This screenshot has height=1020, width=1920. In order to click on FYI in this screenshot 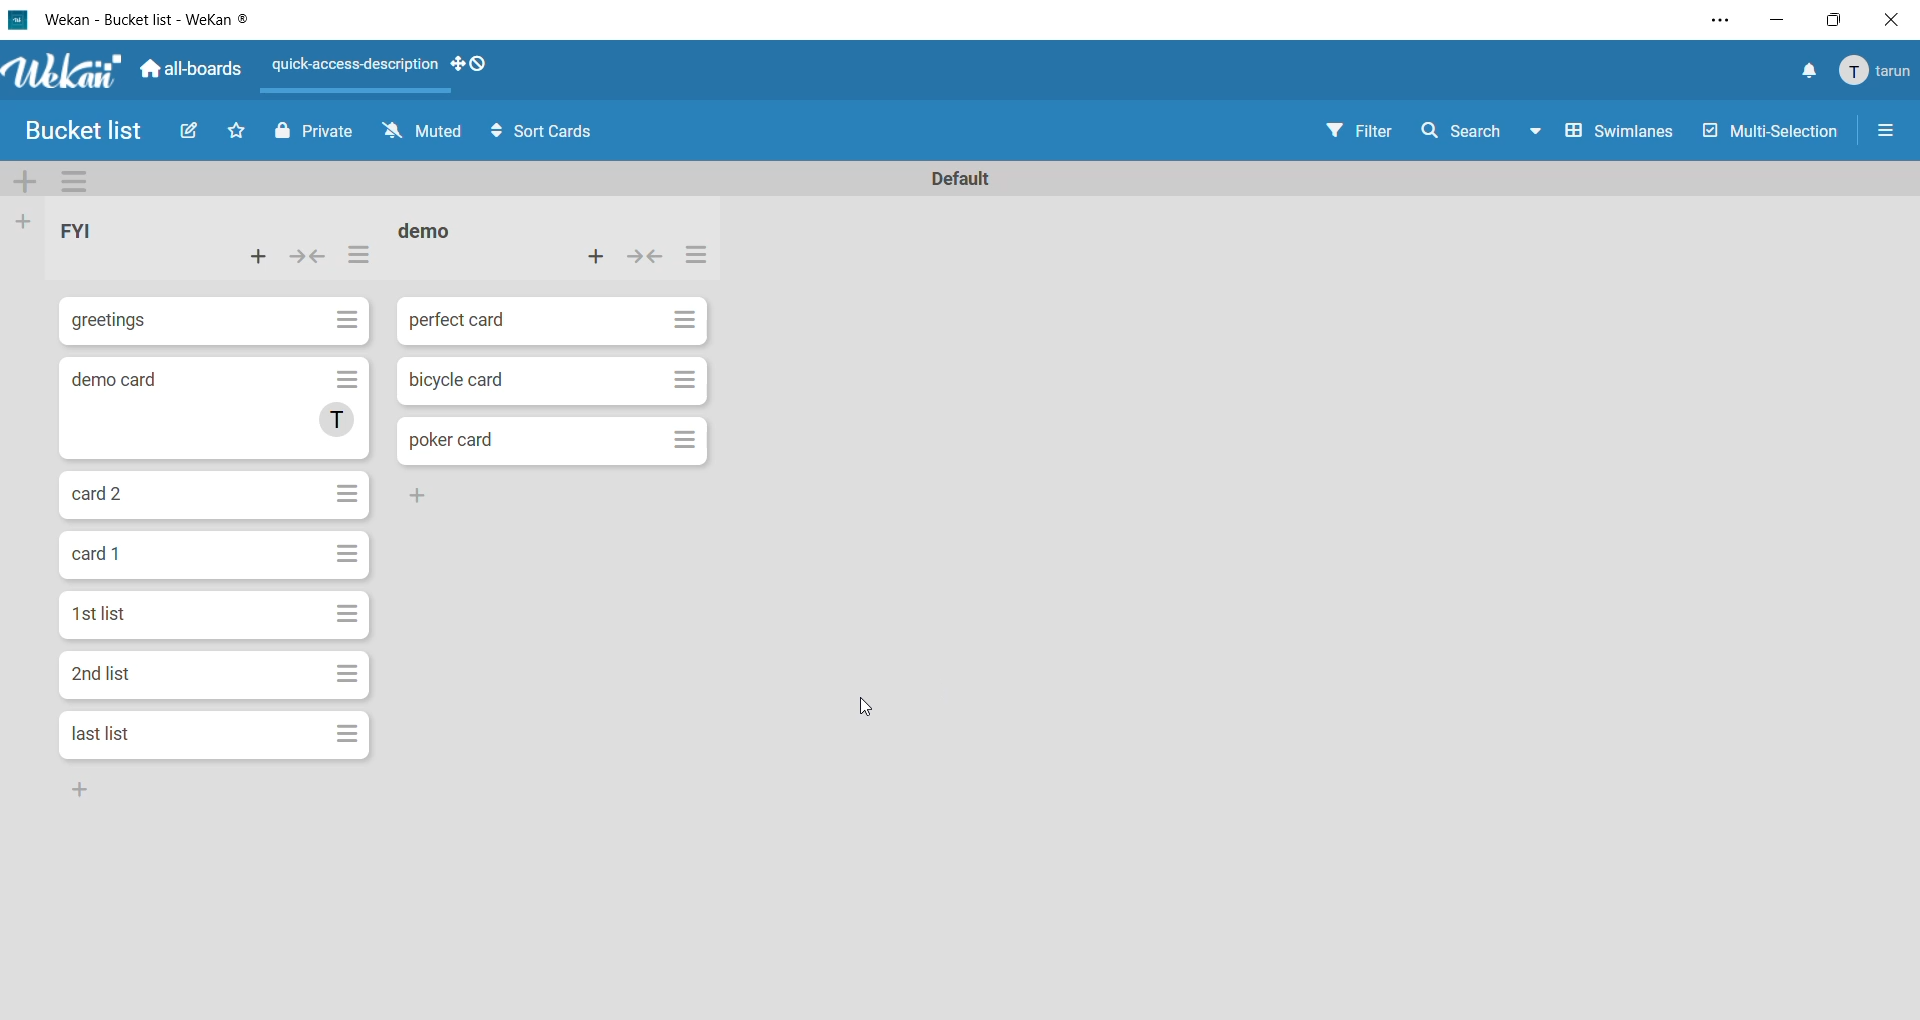, I will do `click(119, 227)`.